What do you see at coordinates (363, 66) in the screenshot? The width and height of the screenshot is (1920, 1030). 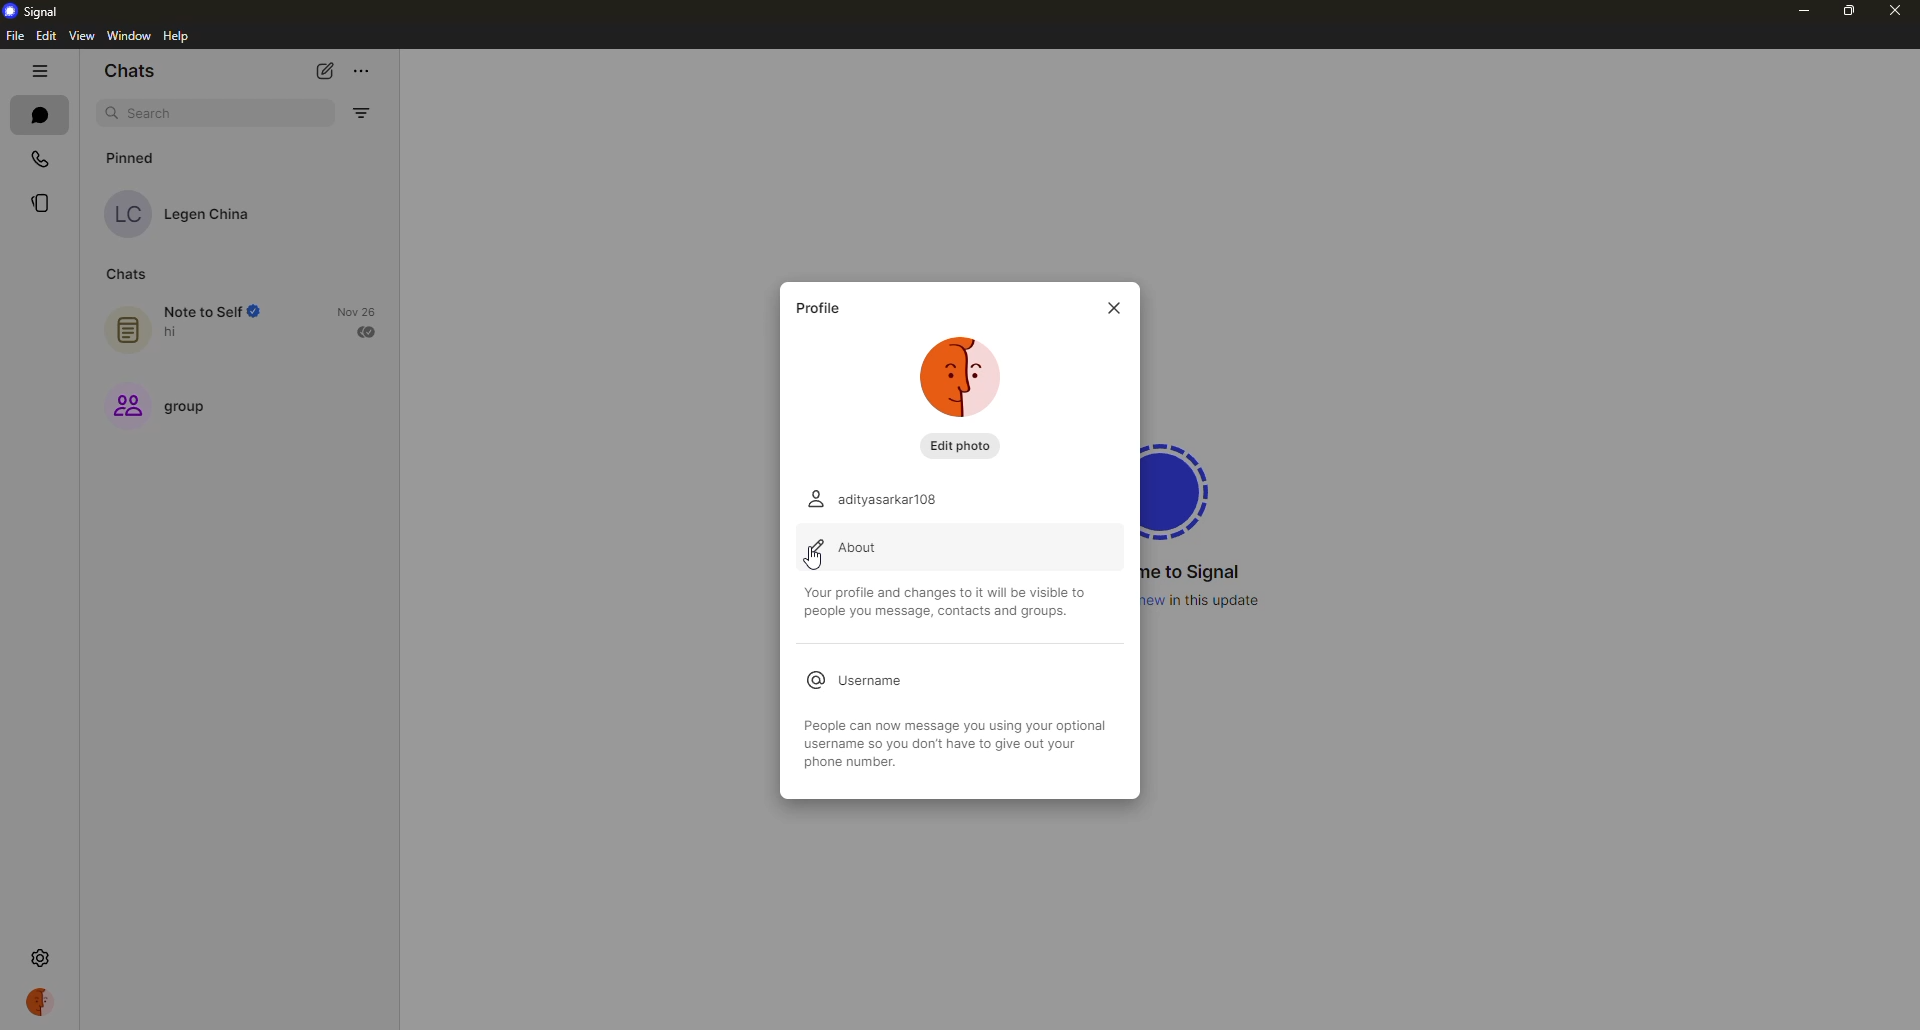 I see `more` at bounding box center [363, 66].